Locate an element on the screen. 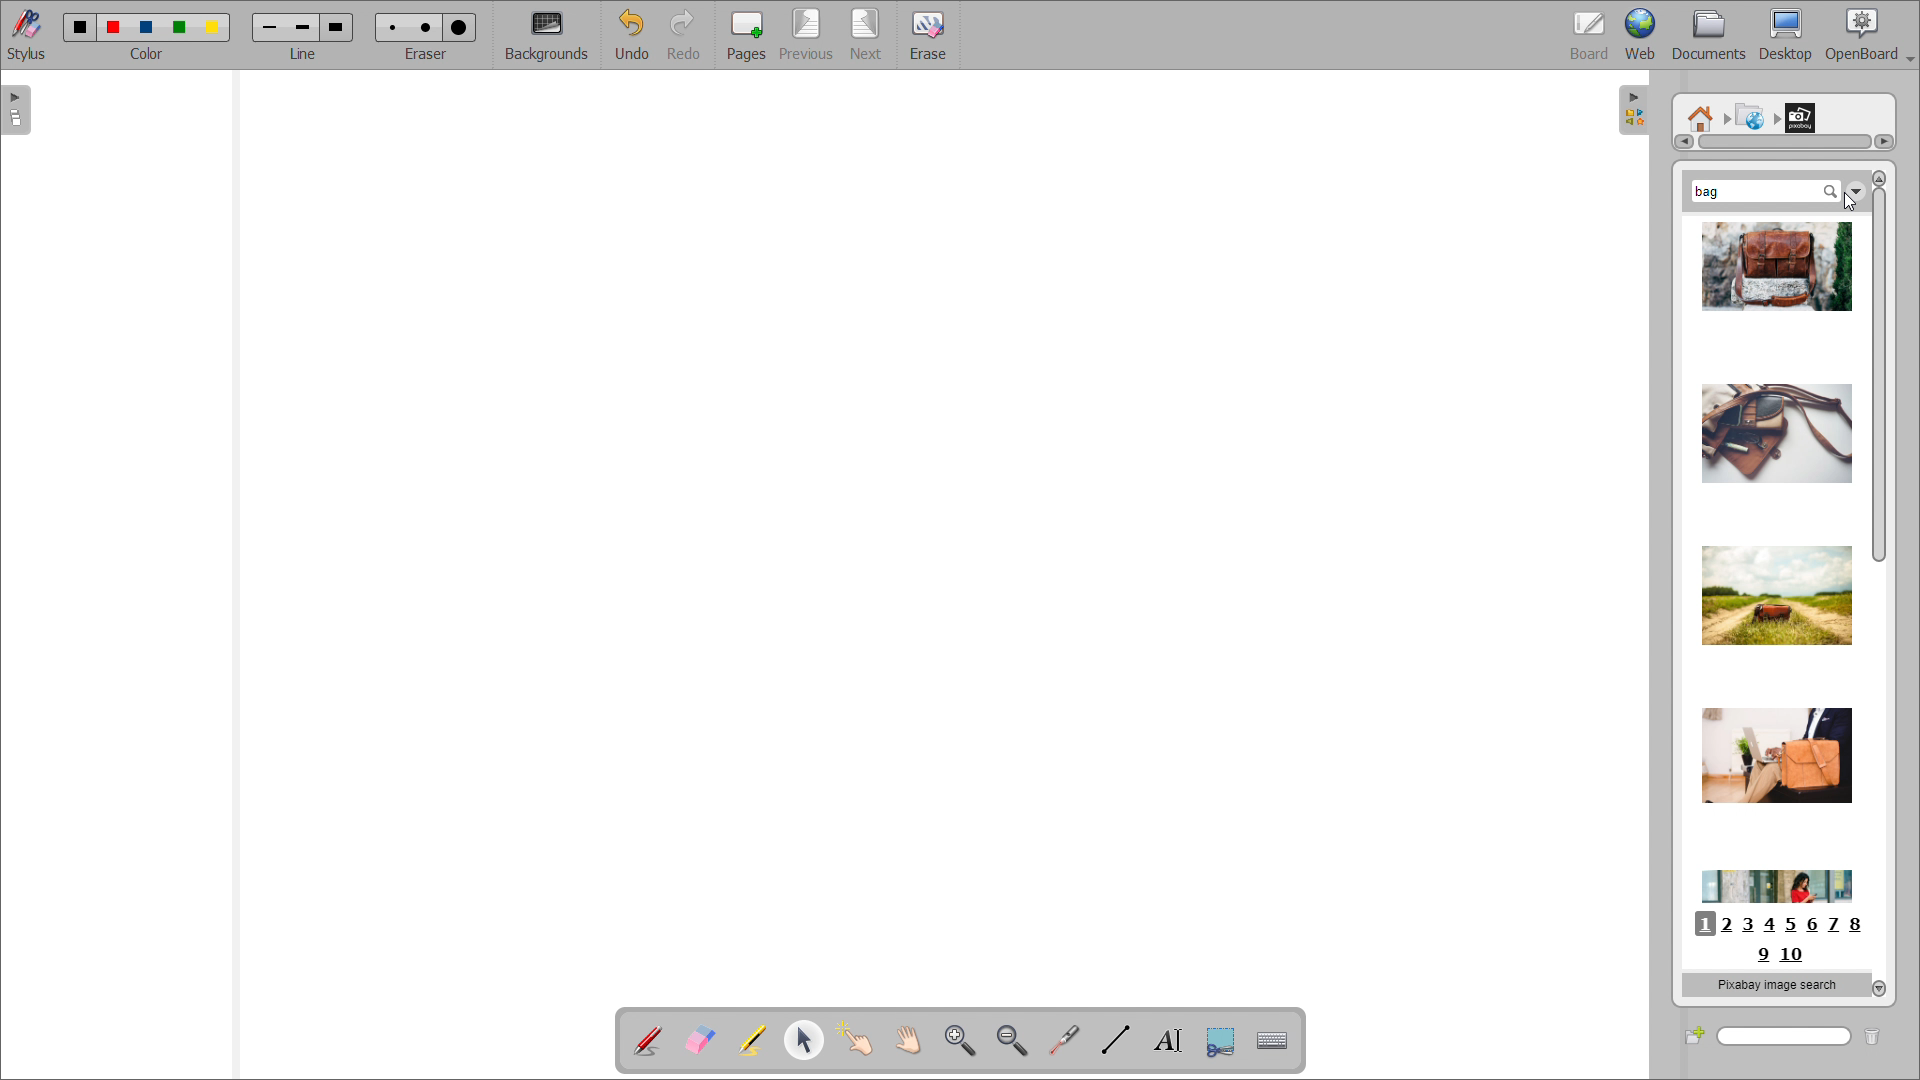  Line is located at coordinates (304, 54).